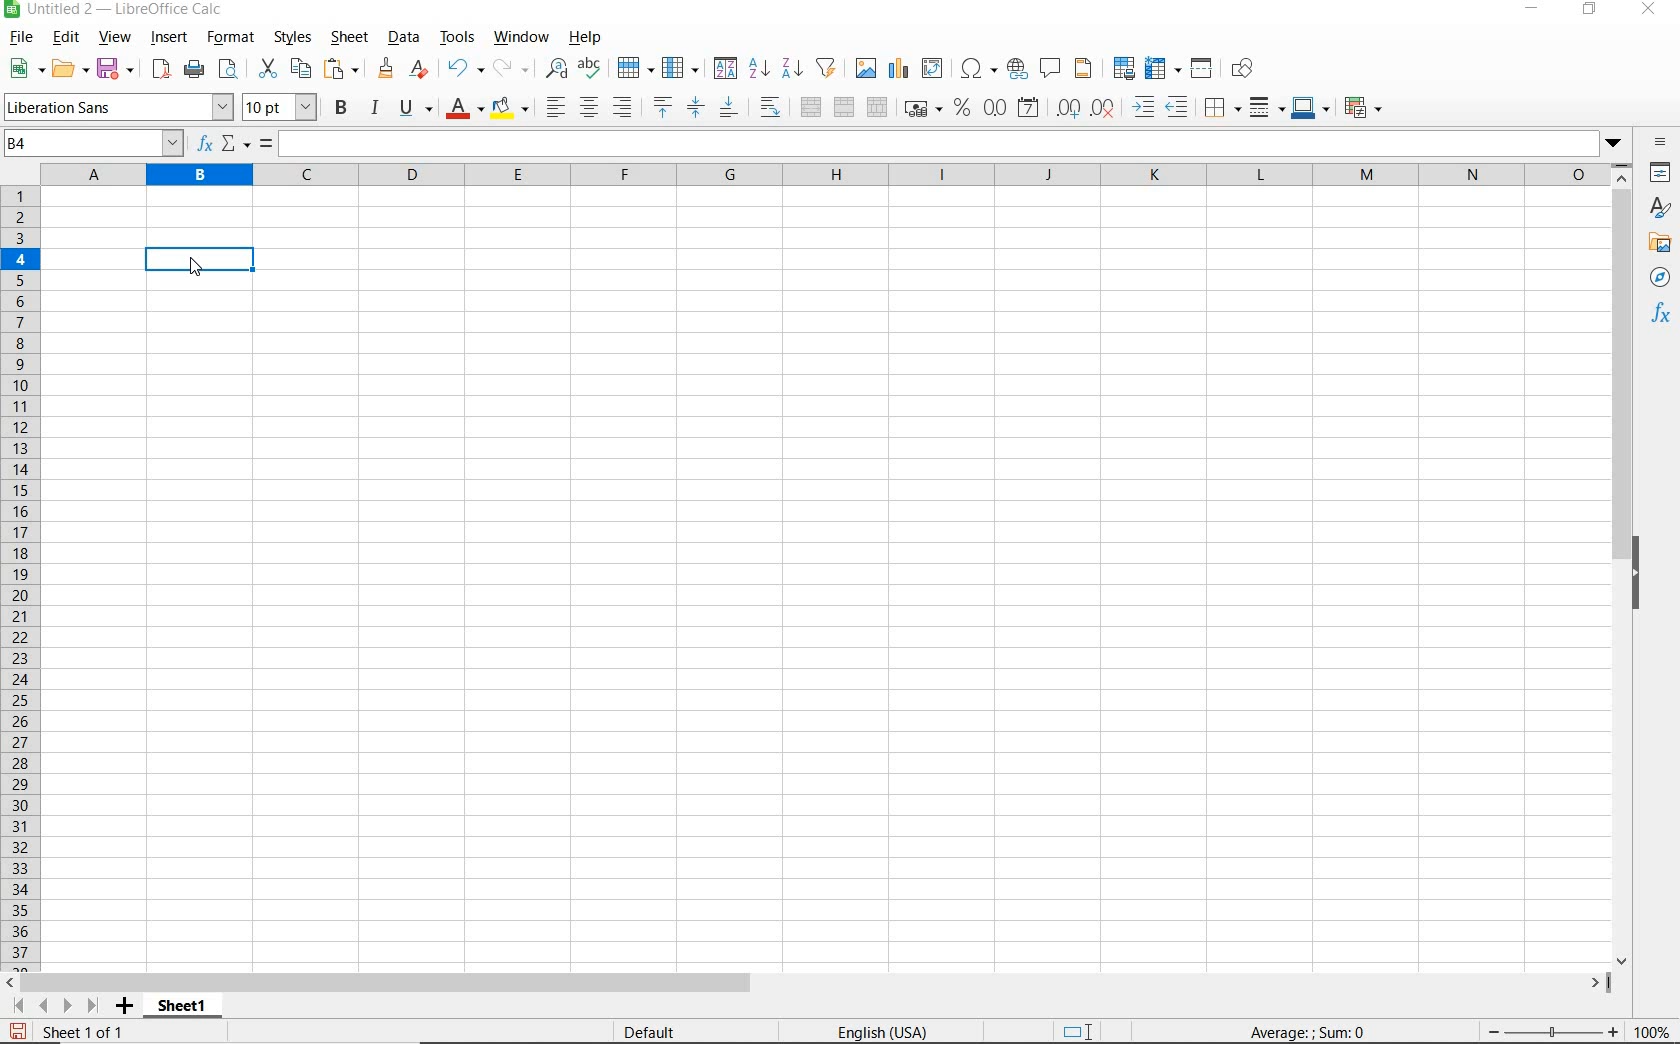  What do you see at coordinates (375, 109) in the screenshot?
I see `italic` at bounding box center [375, 109].